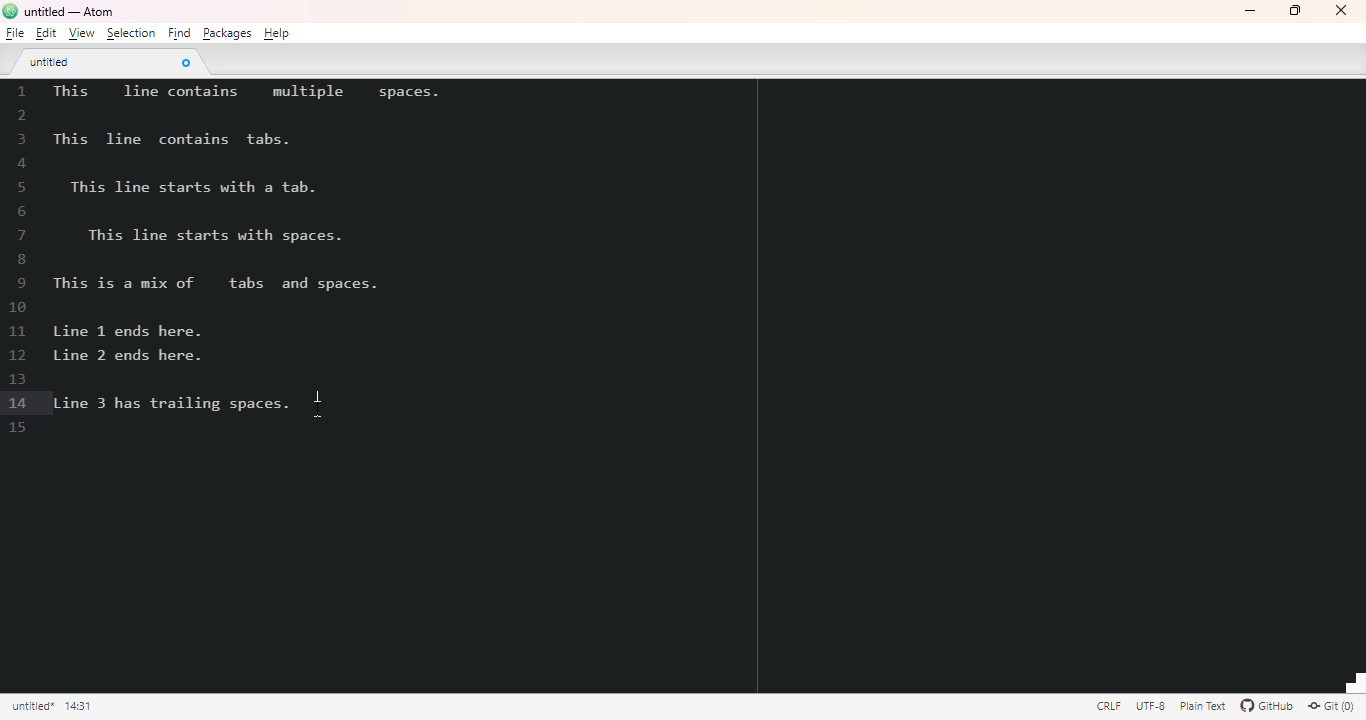 The height and width of the screenshot is (720, 1366). I want to click on file uses CRLF file endings, so click(1109, 705).